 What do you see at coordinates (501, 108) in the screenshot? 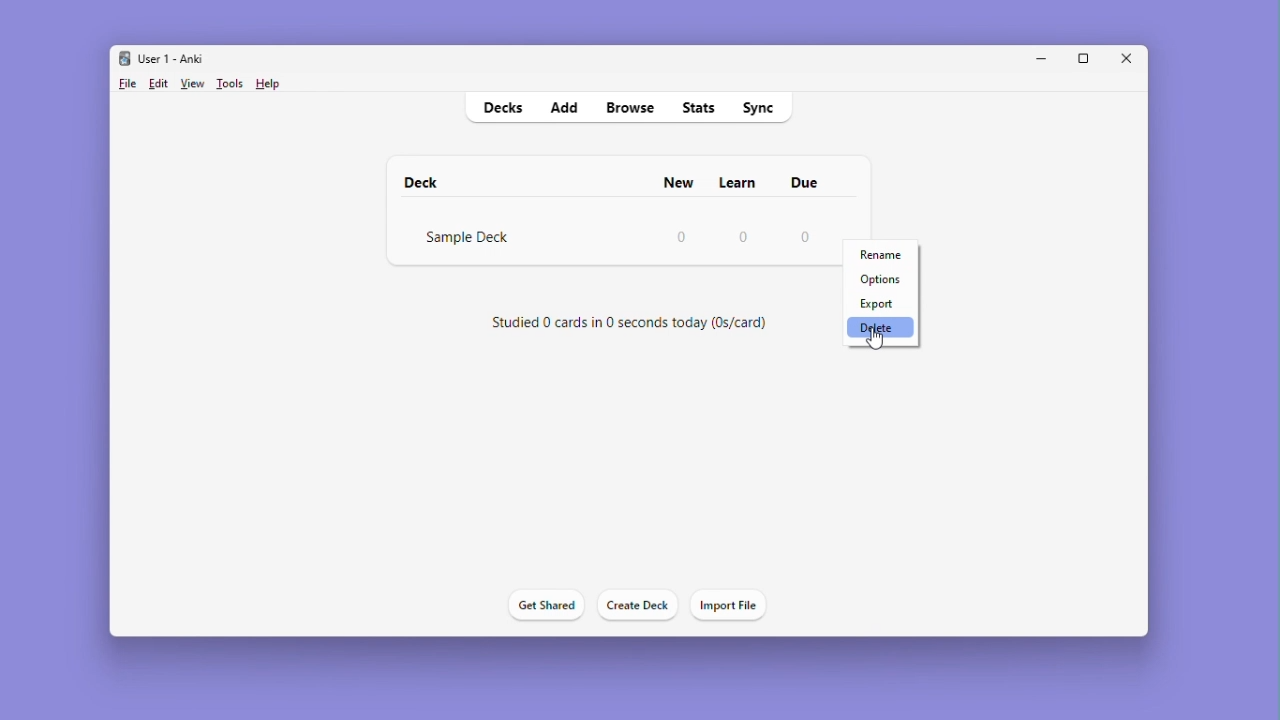
I see `Decks` at bounding box center [501, 108].